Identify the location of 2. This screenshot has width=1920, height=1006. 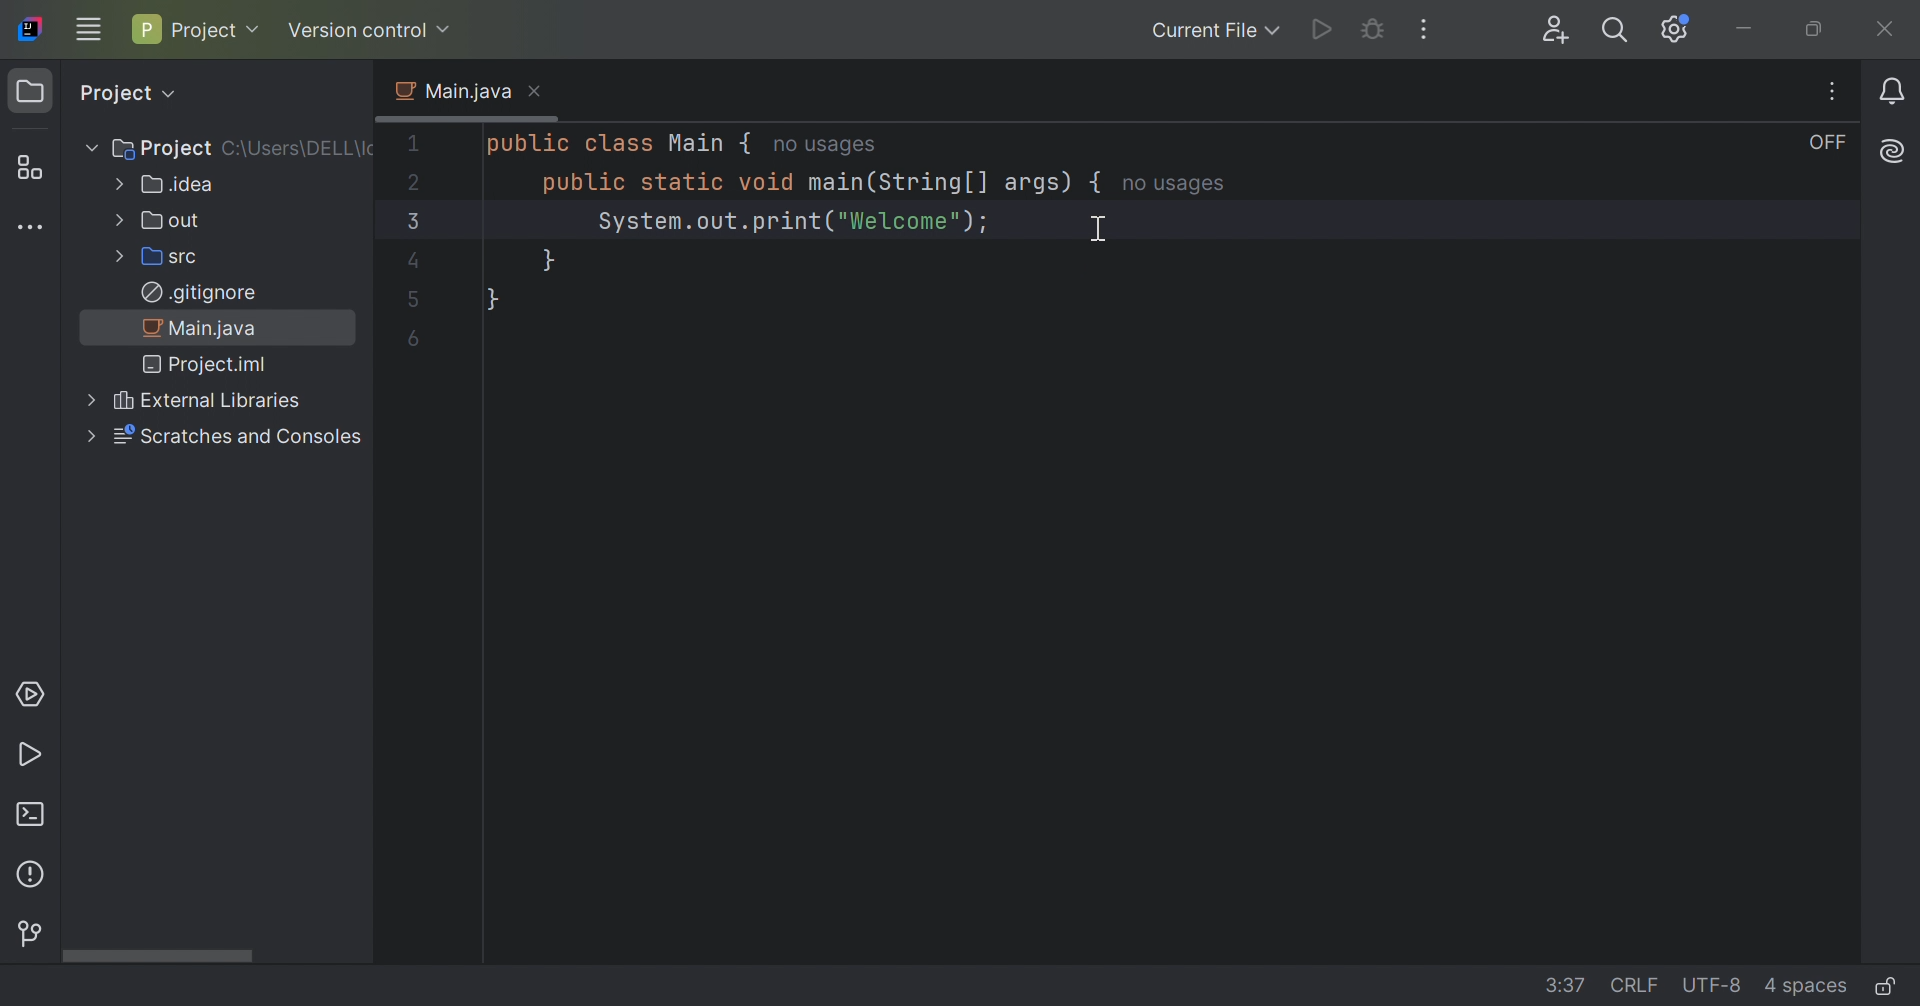
(417, 182).